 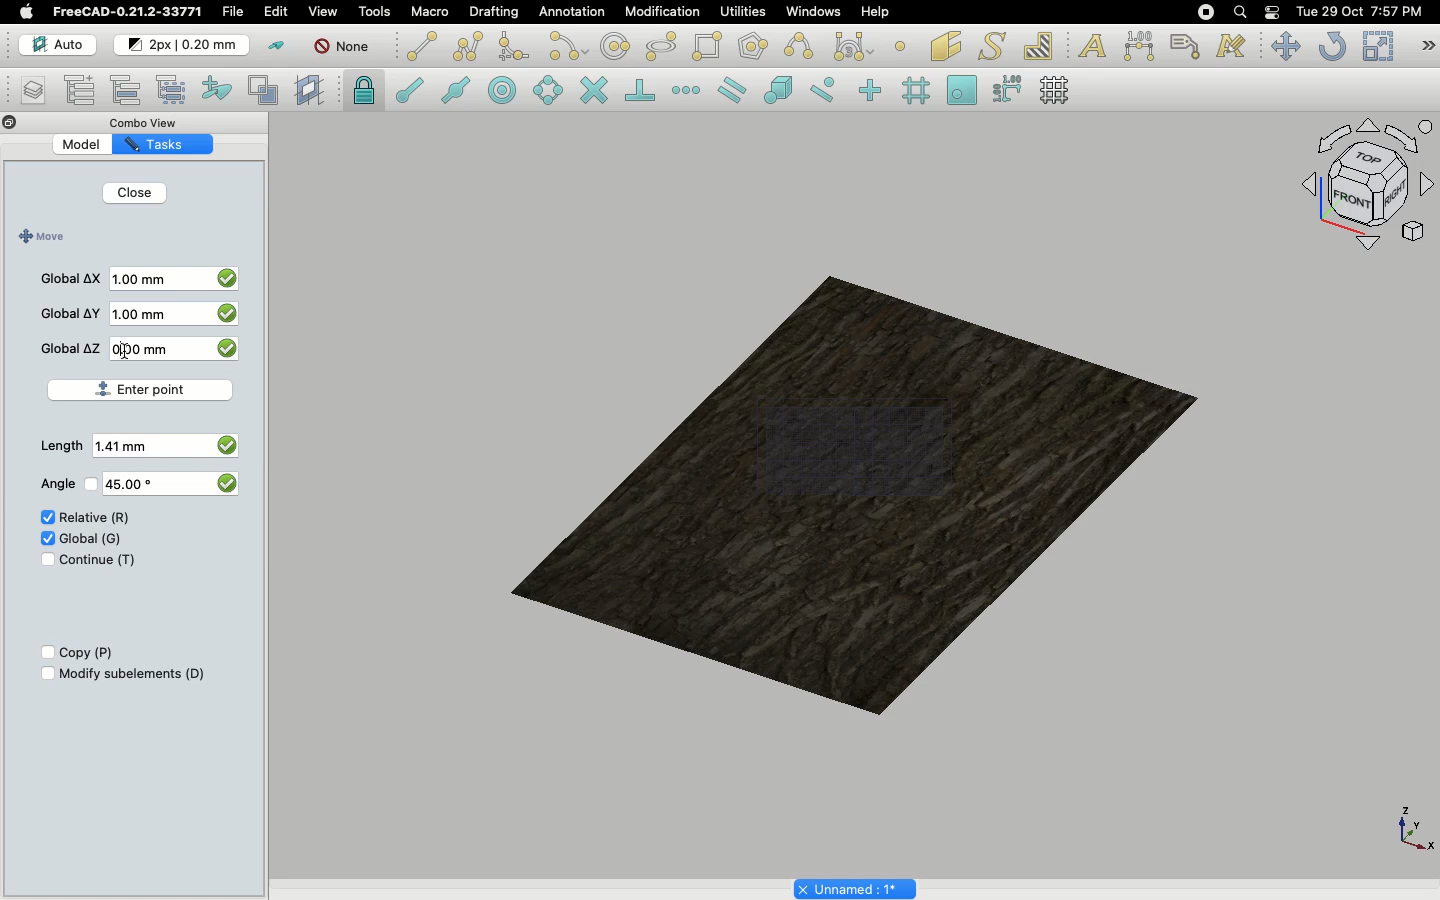 I want to click on 1.00, so click(x=145, y=314).